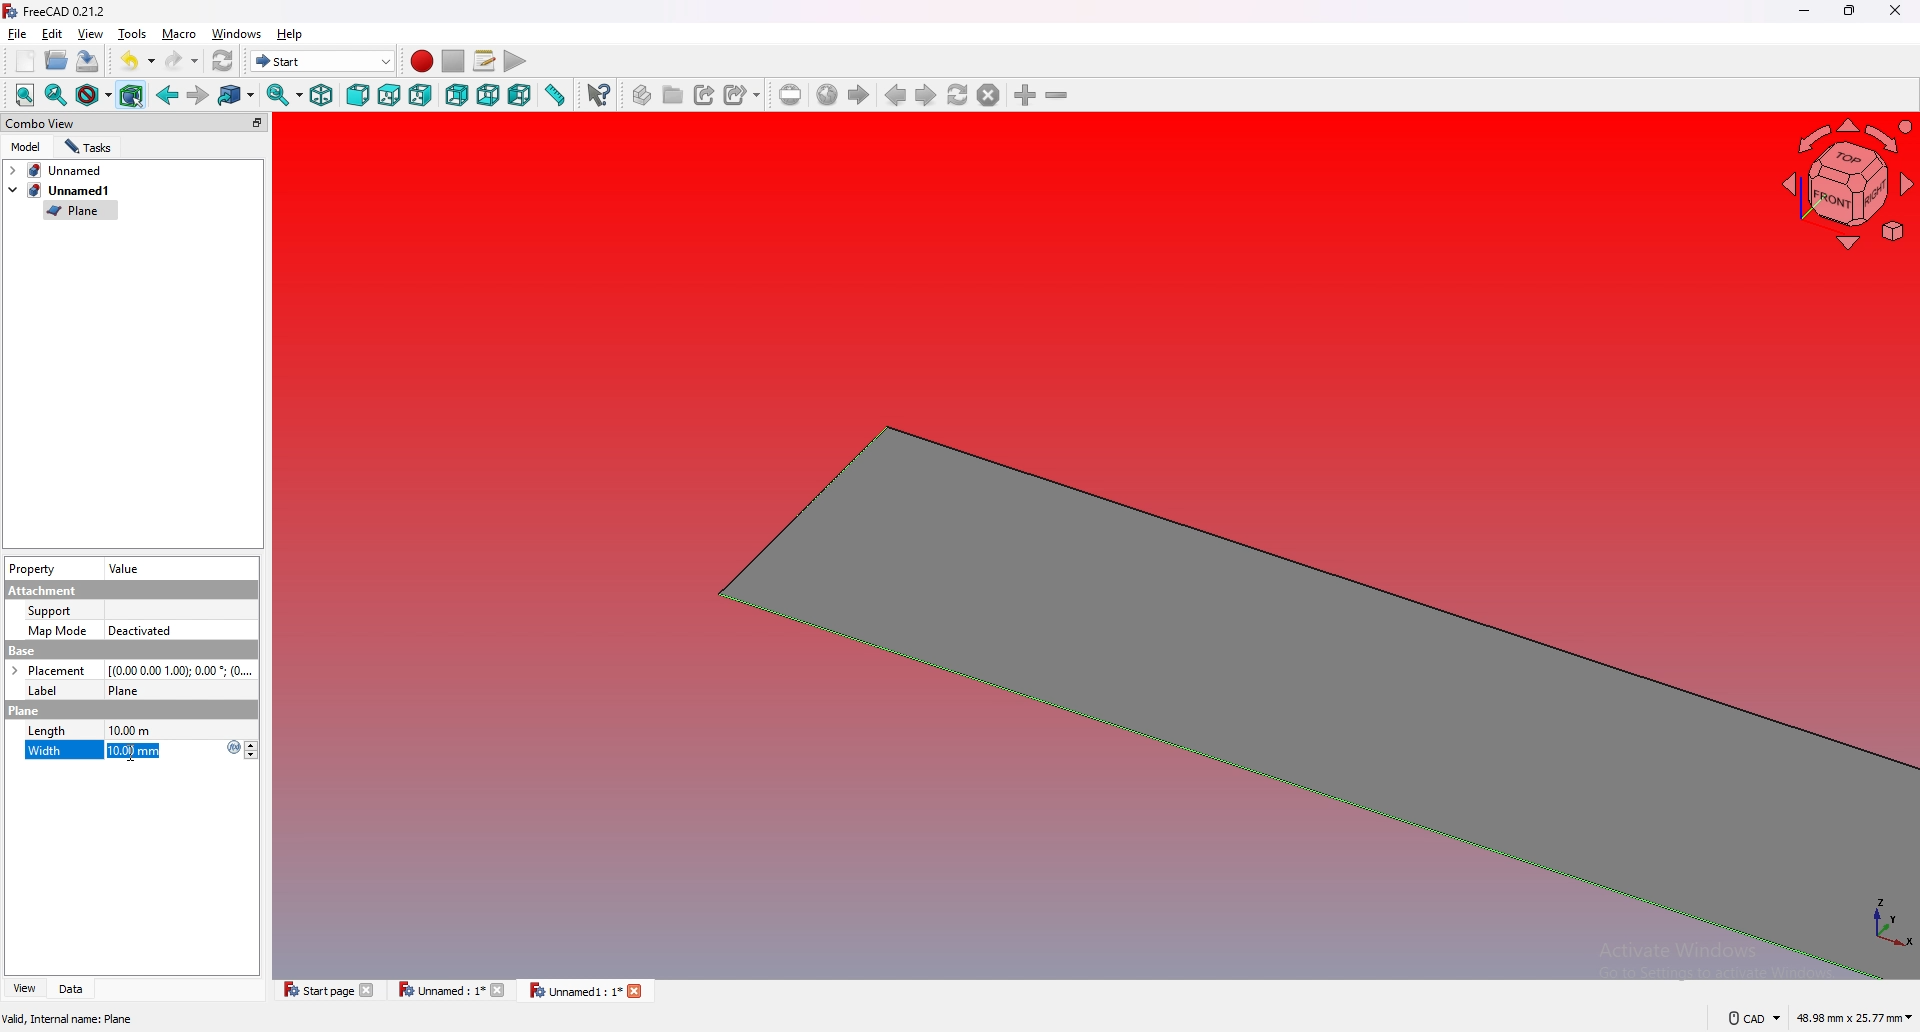  I want to click on zoom out, so click(1056, 94).